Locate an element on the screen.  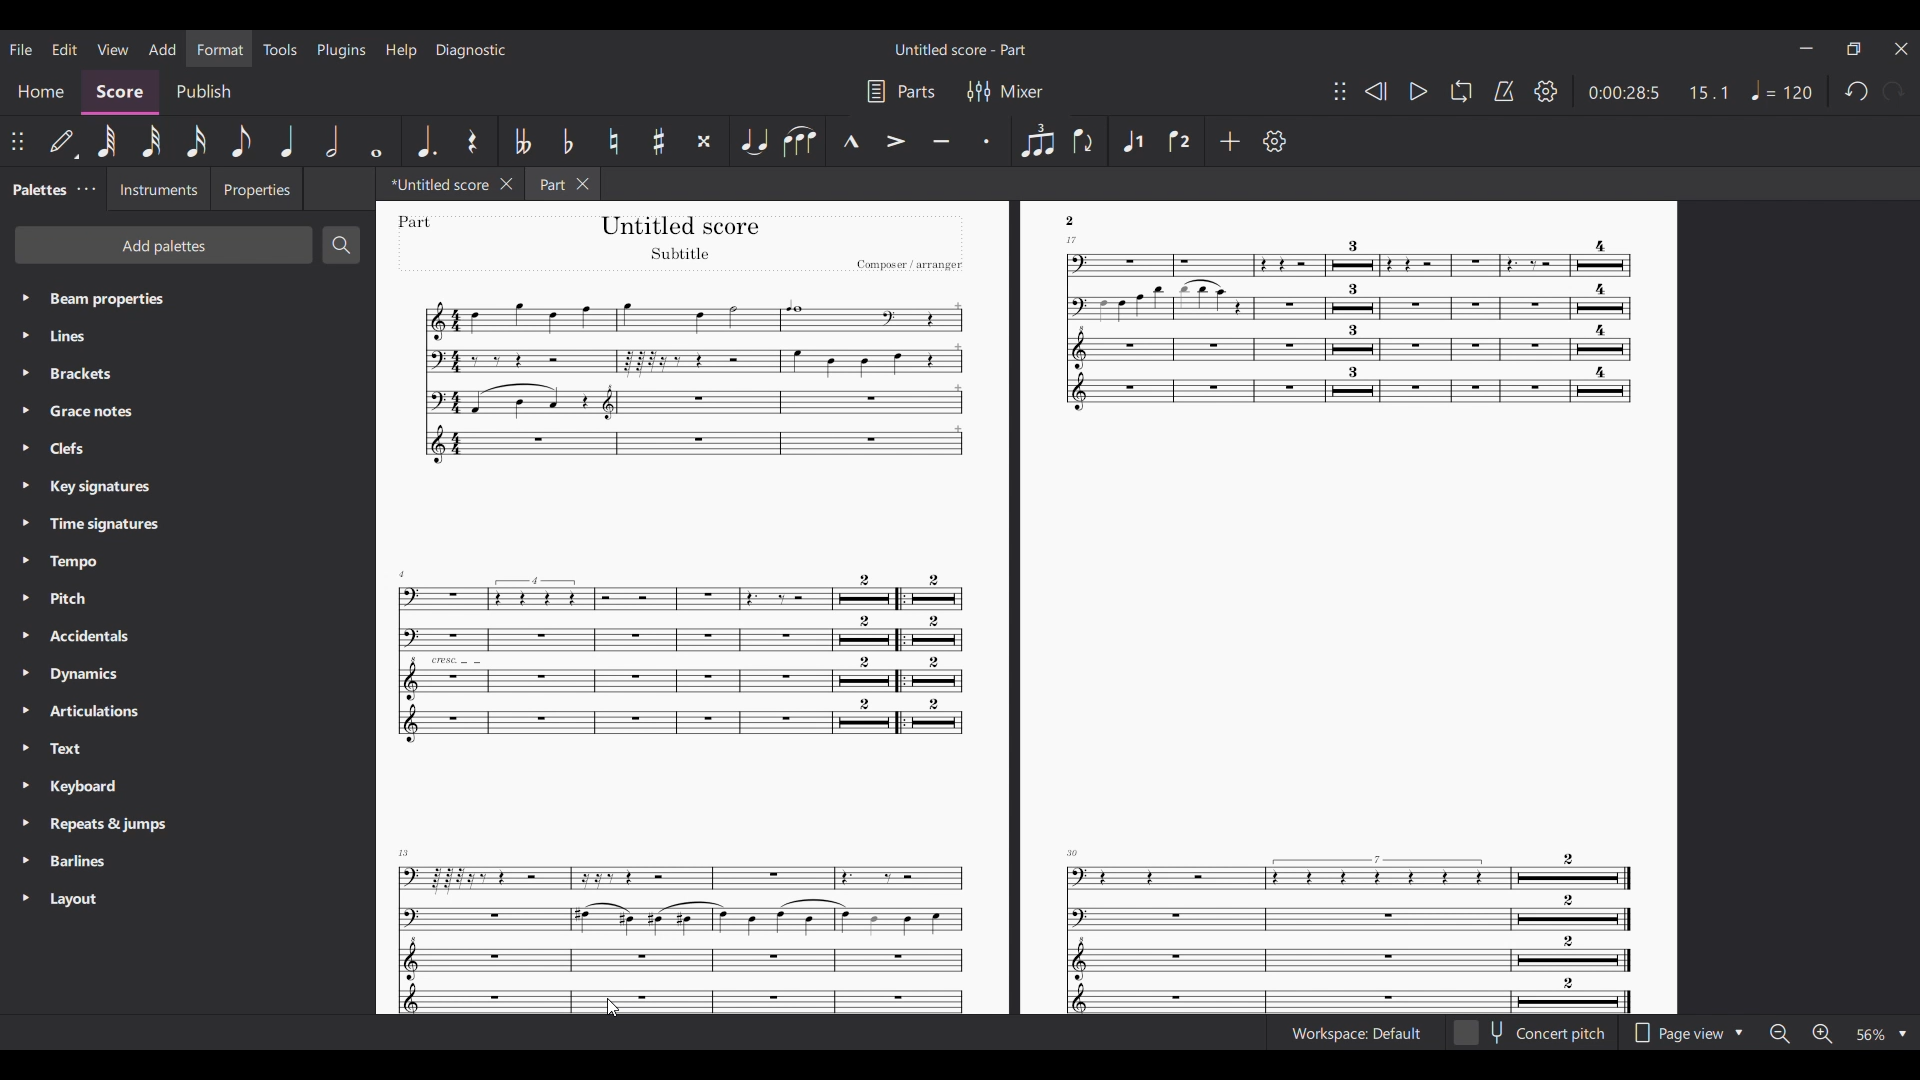
Brackets is located at coordinates (93, 374).